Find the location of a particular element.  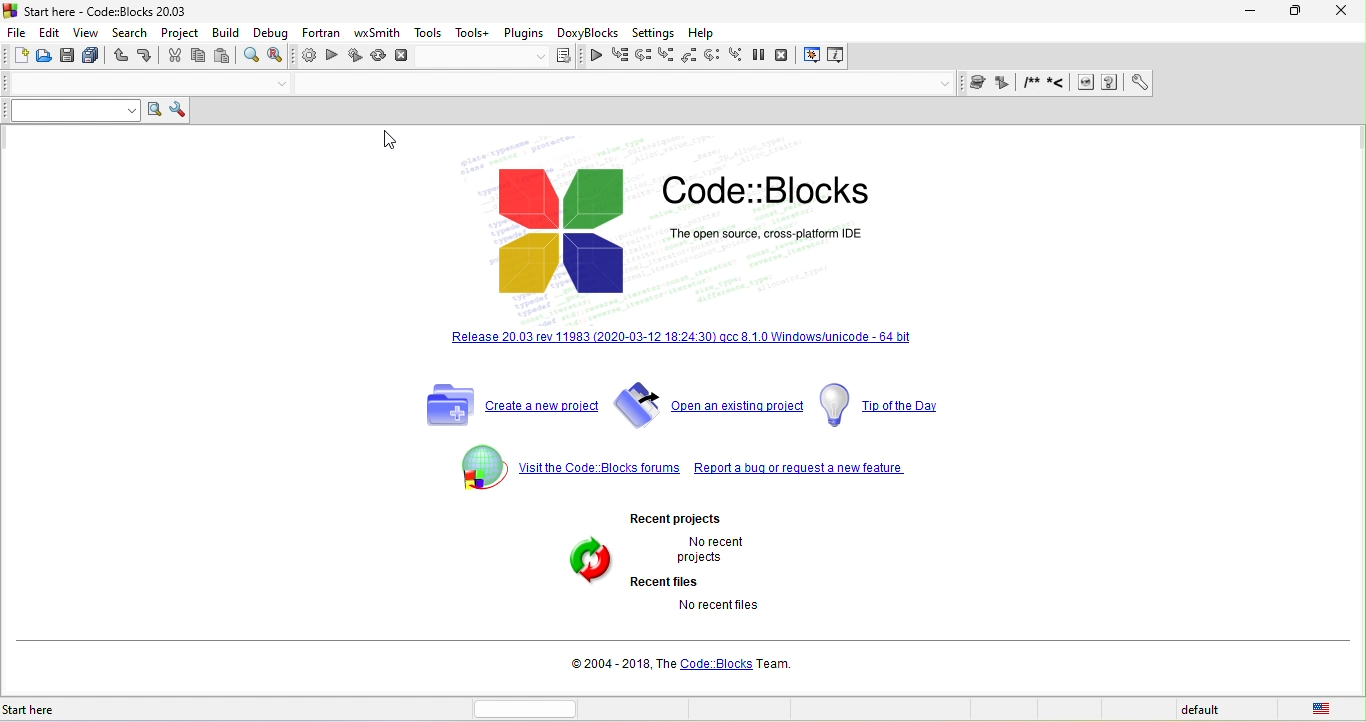

step into instruction is located at coordinates (734, 56).